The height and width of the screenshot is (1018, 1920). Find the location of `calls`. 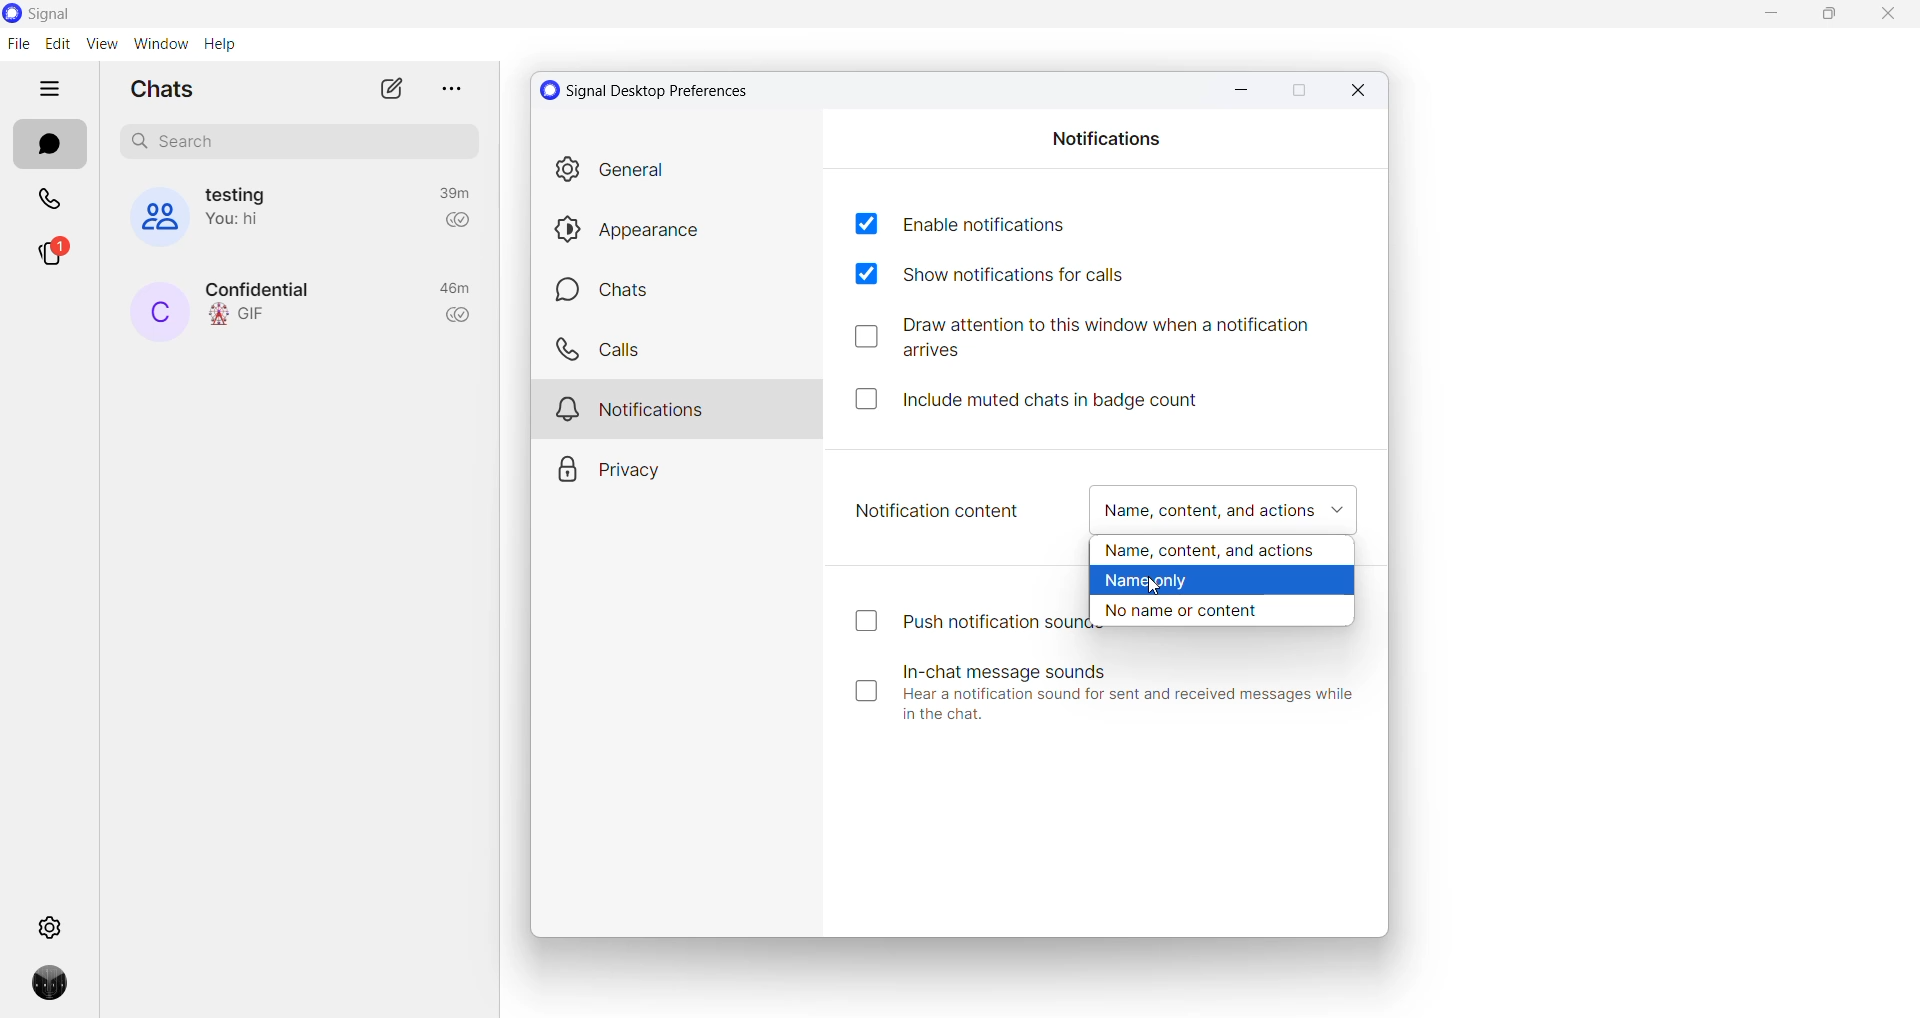

calls is located at coordinates (50, 201).